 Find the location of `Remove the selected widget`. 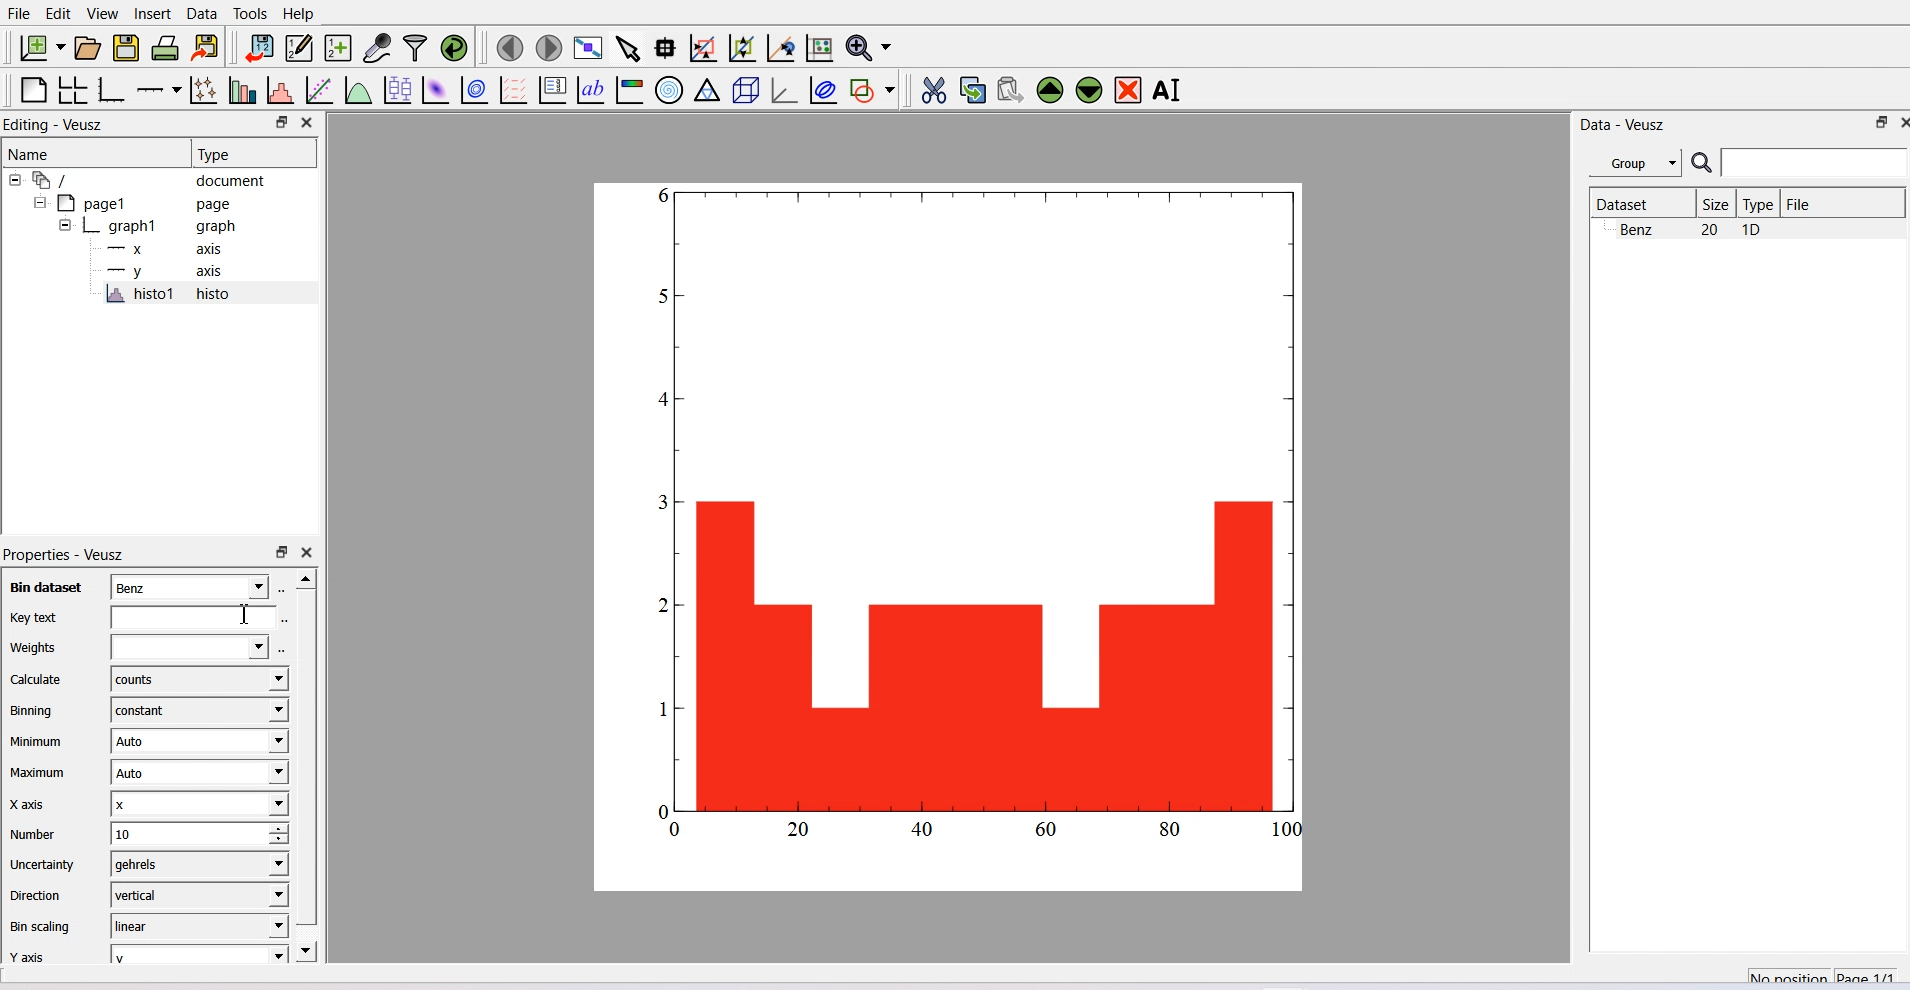

Remove the selected widget is located at coordinates (1127, 90).